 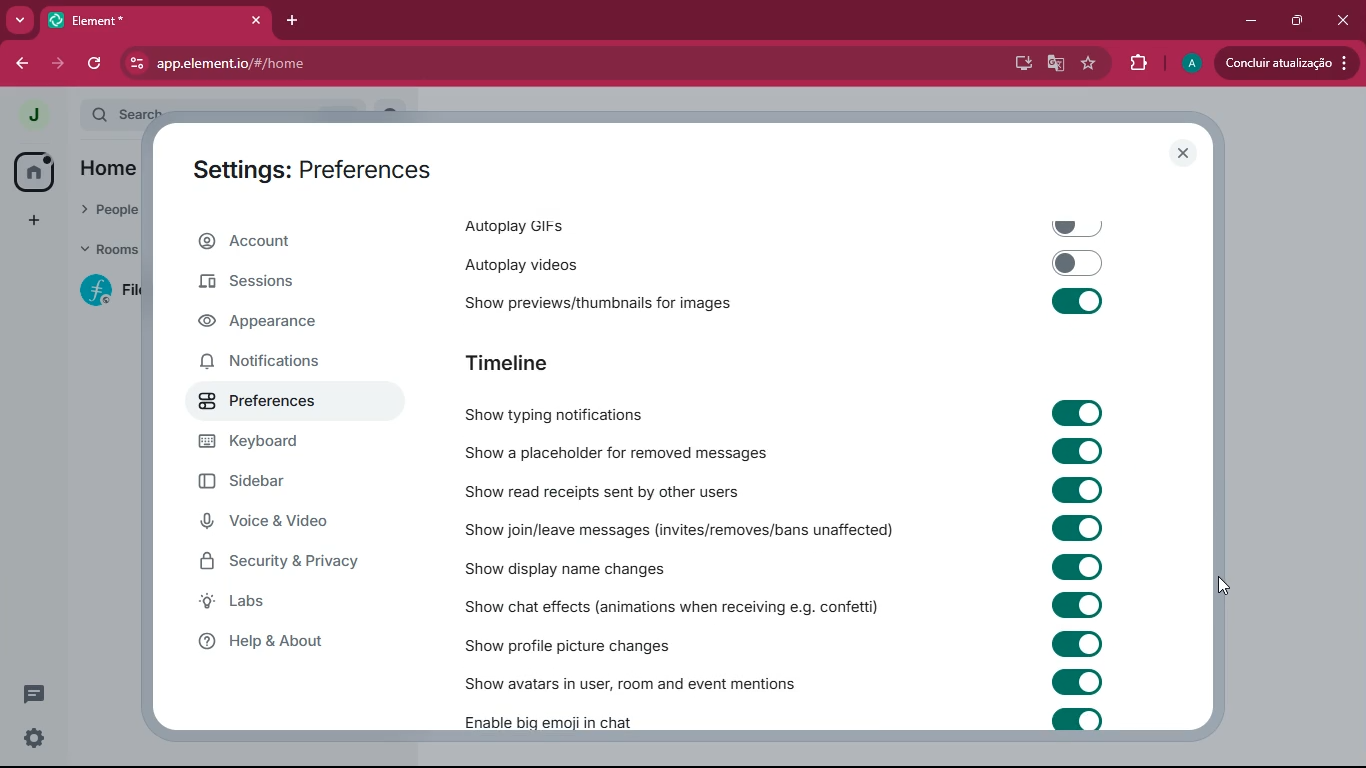 What do you see at coordinates (286, 523) in the screenshot?
I see `voice & video` at bounding box center [286, 523].